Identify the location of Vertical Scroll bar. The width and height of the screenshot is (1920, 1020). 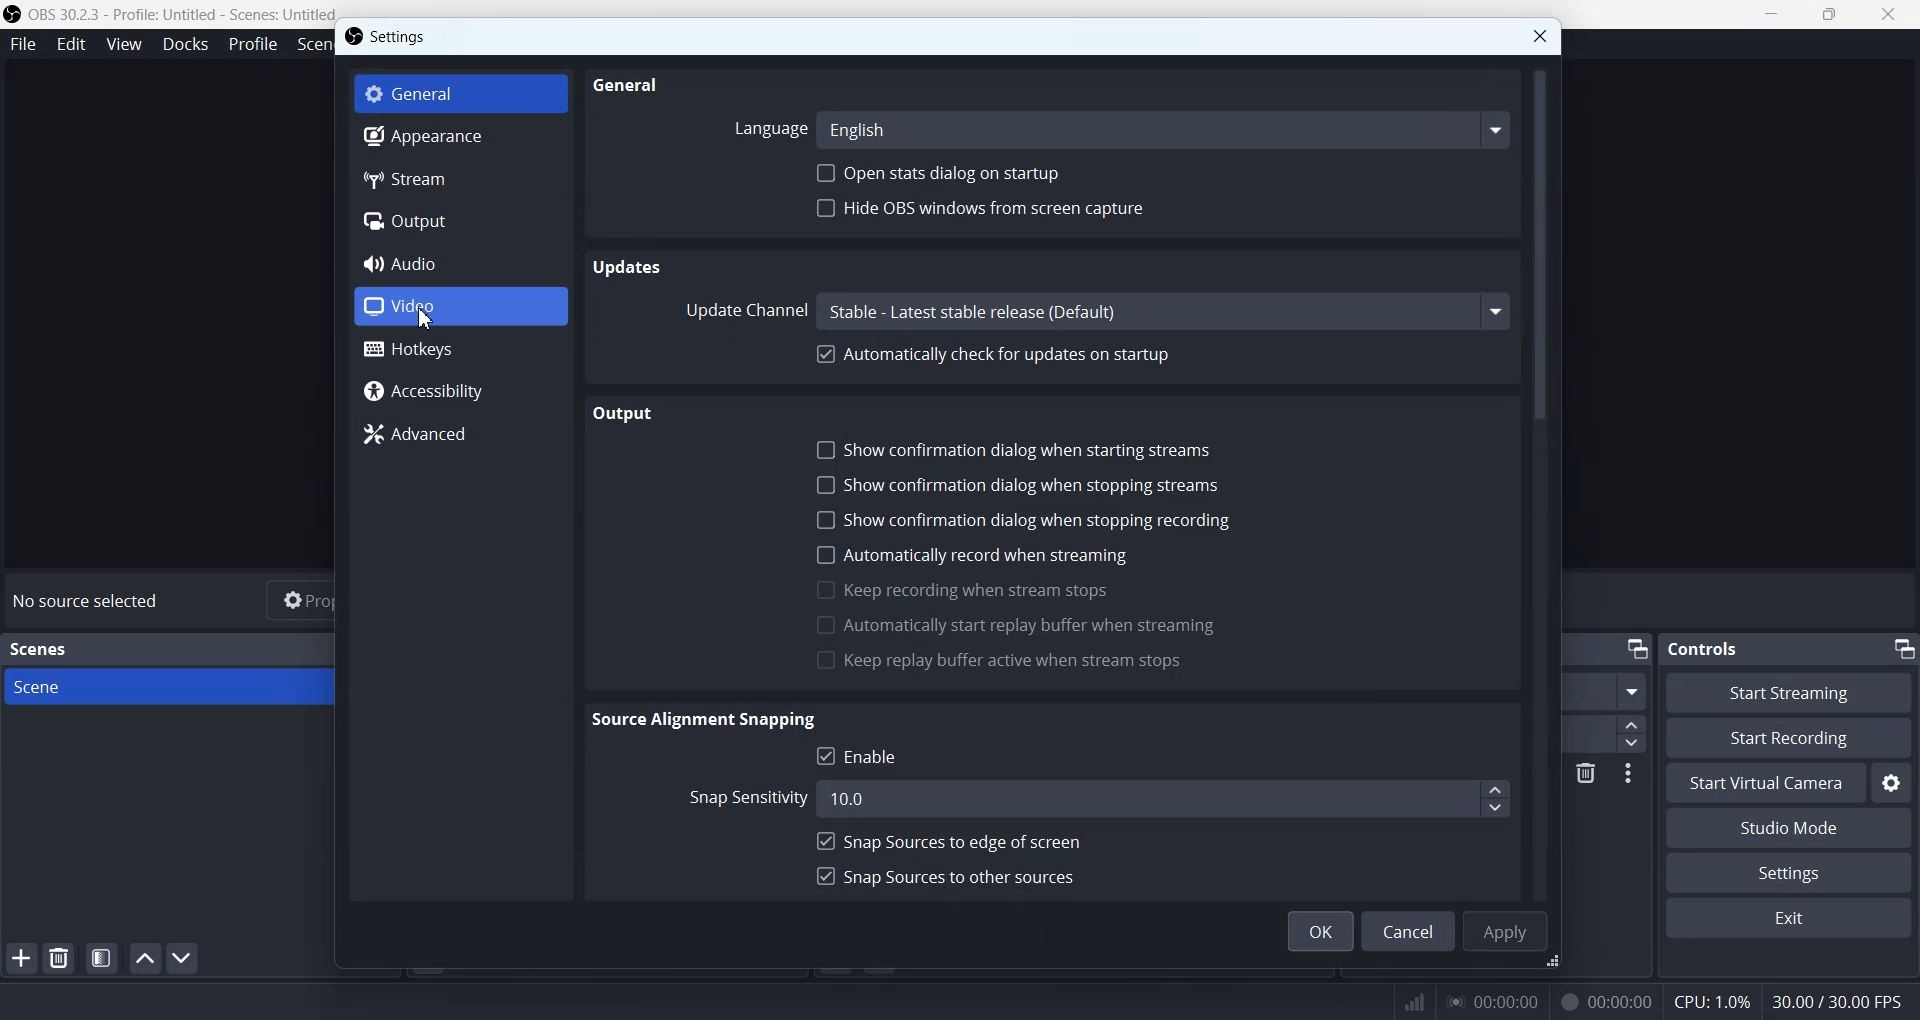
(1542, 479).